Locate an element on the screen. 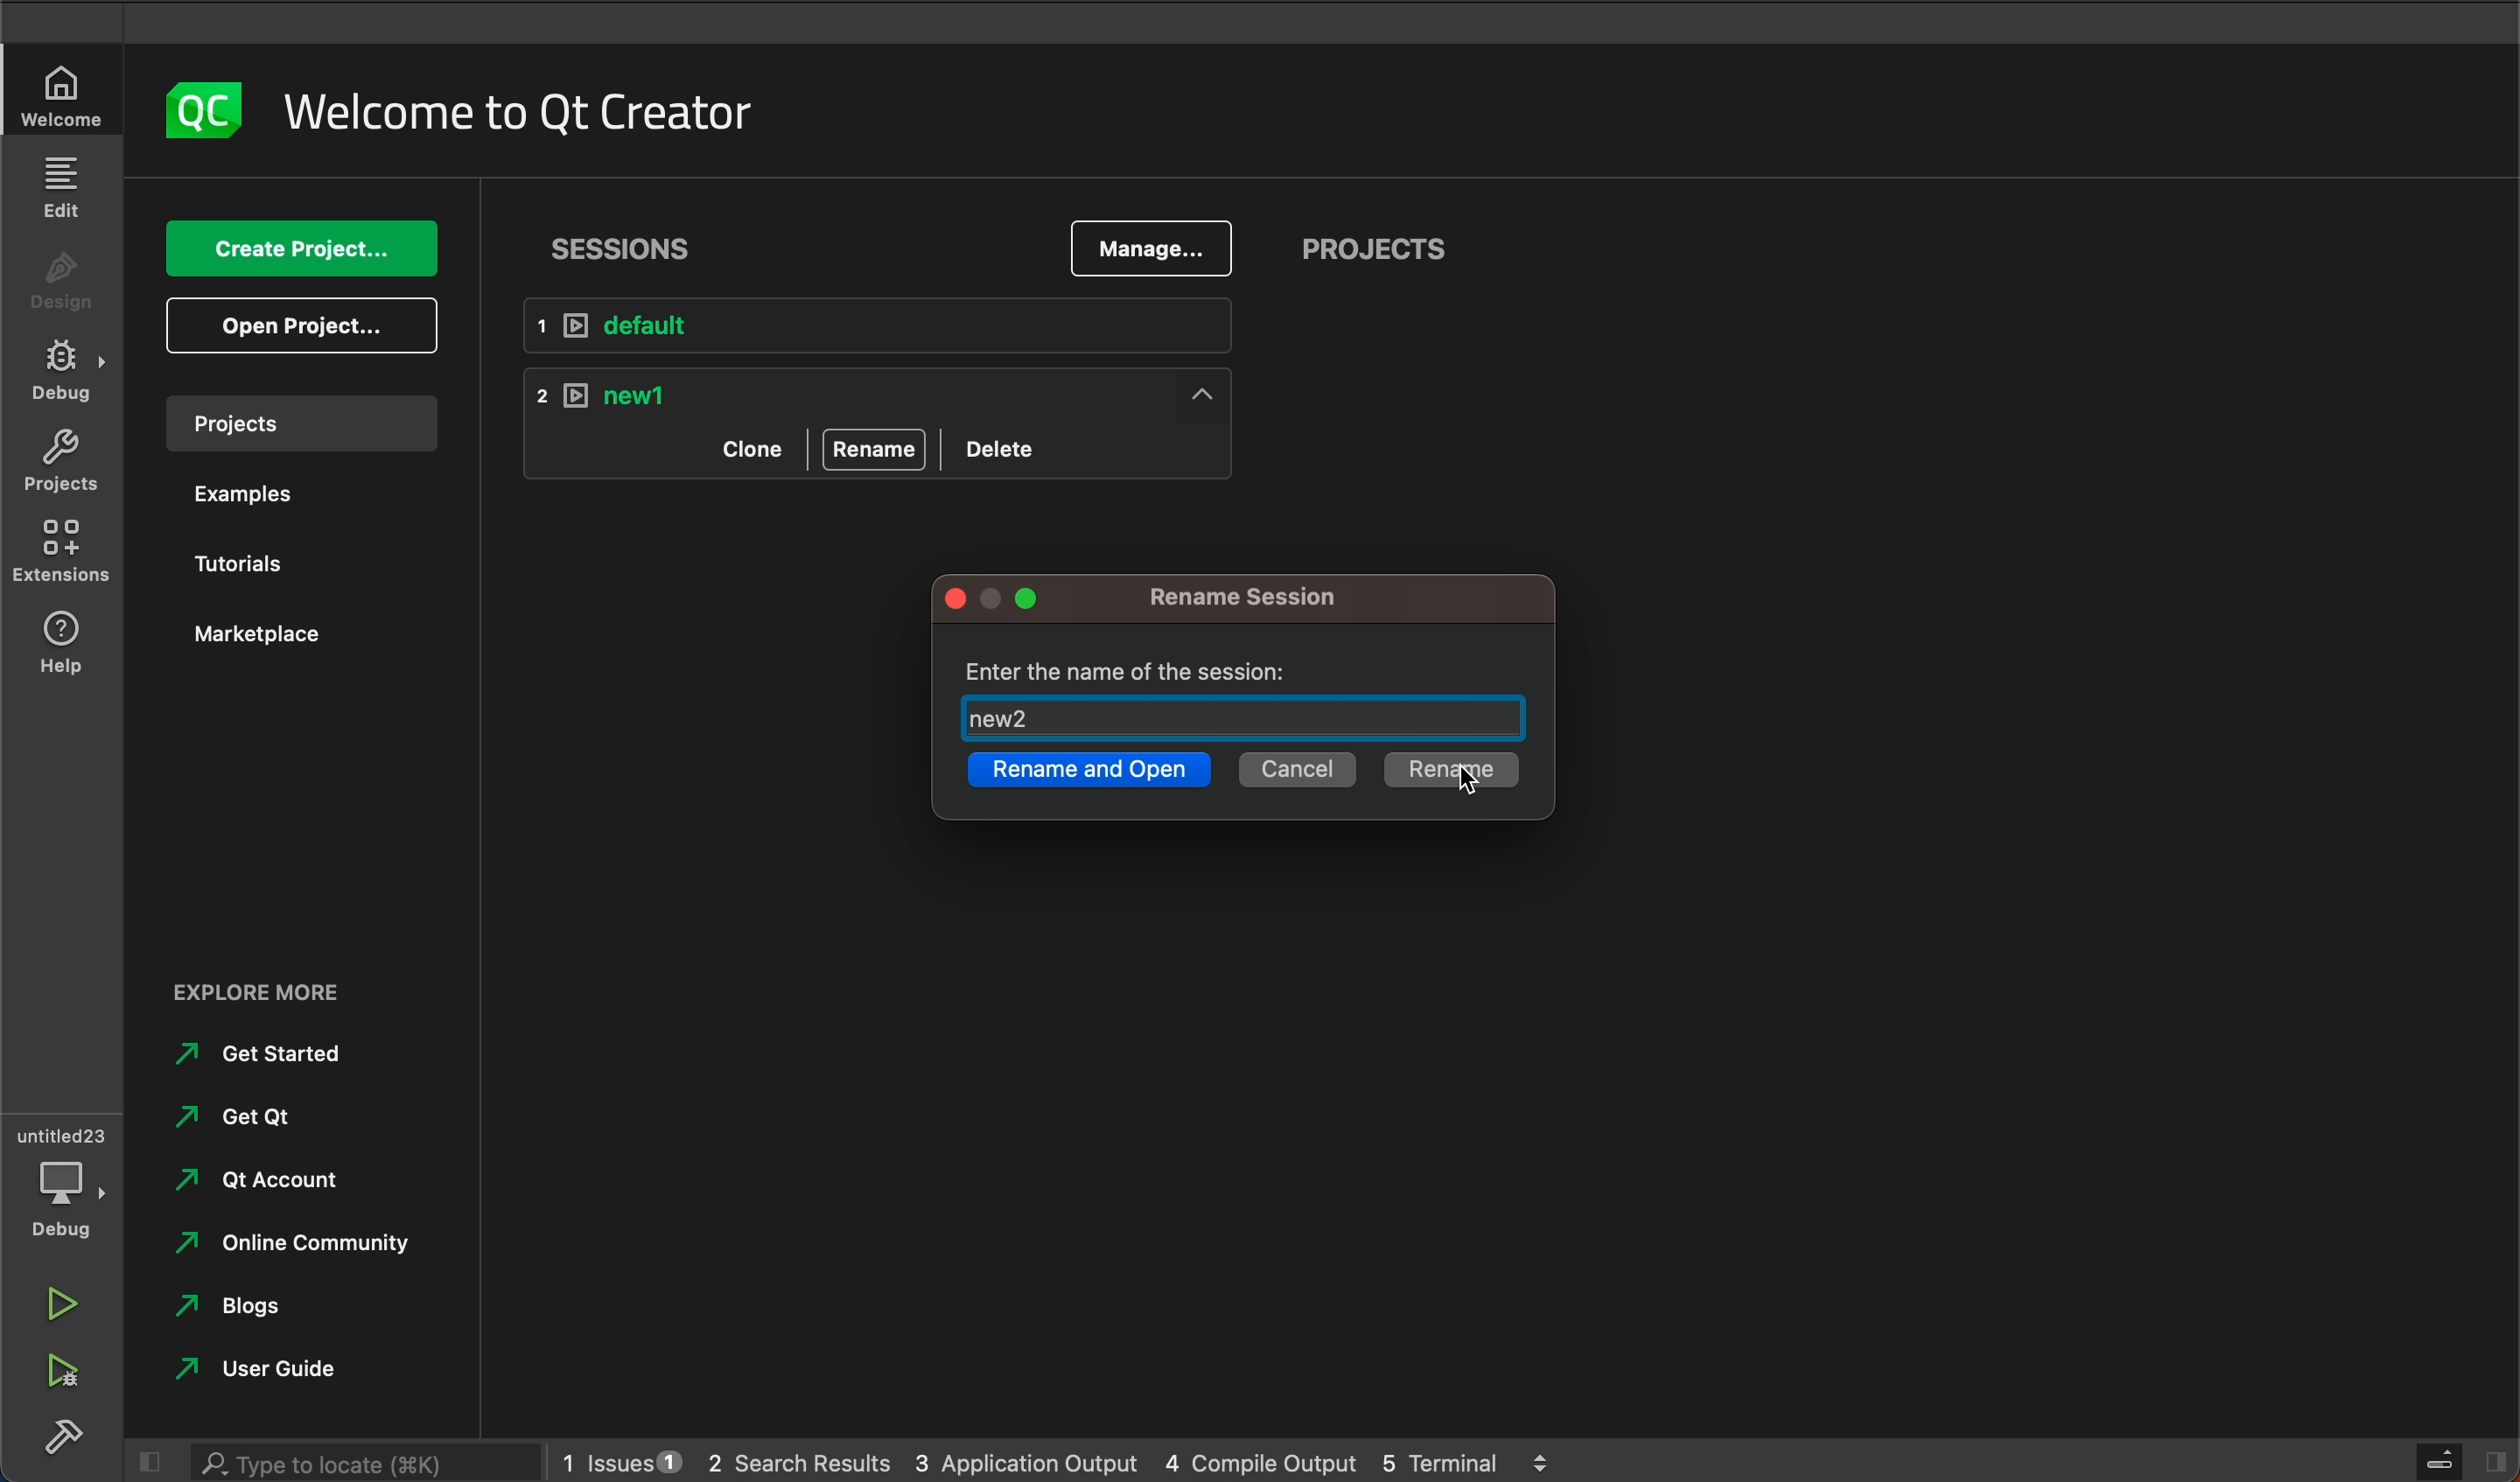 The width and height of the screenshot is (2520, 1482). projects is located at coordinates (1375, 253).